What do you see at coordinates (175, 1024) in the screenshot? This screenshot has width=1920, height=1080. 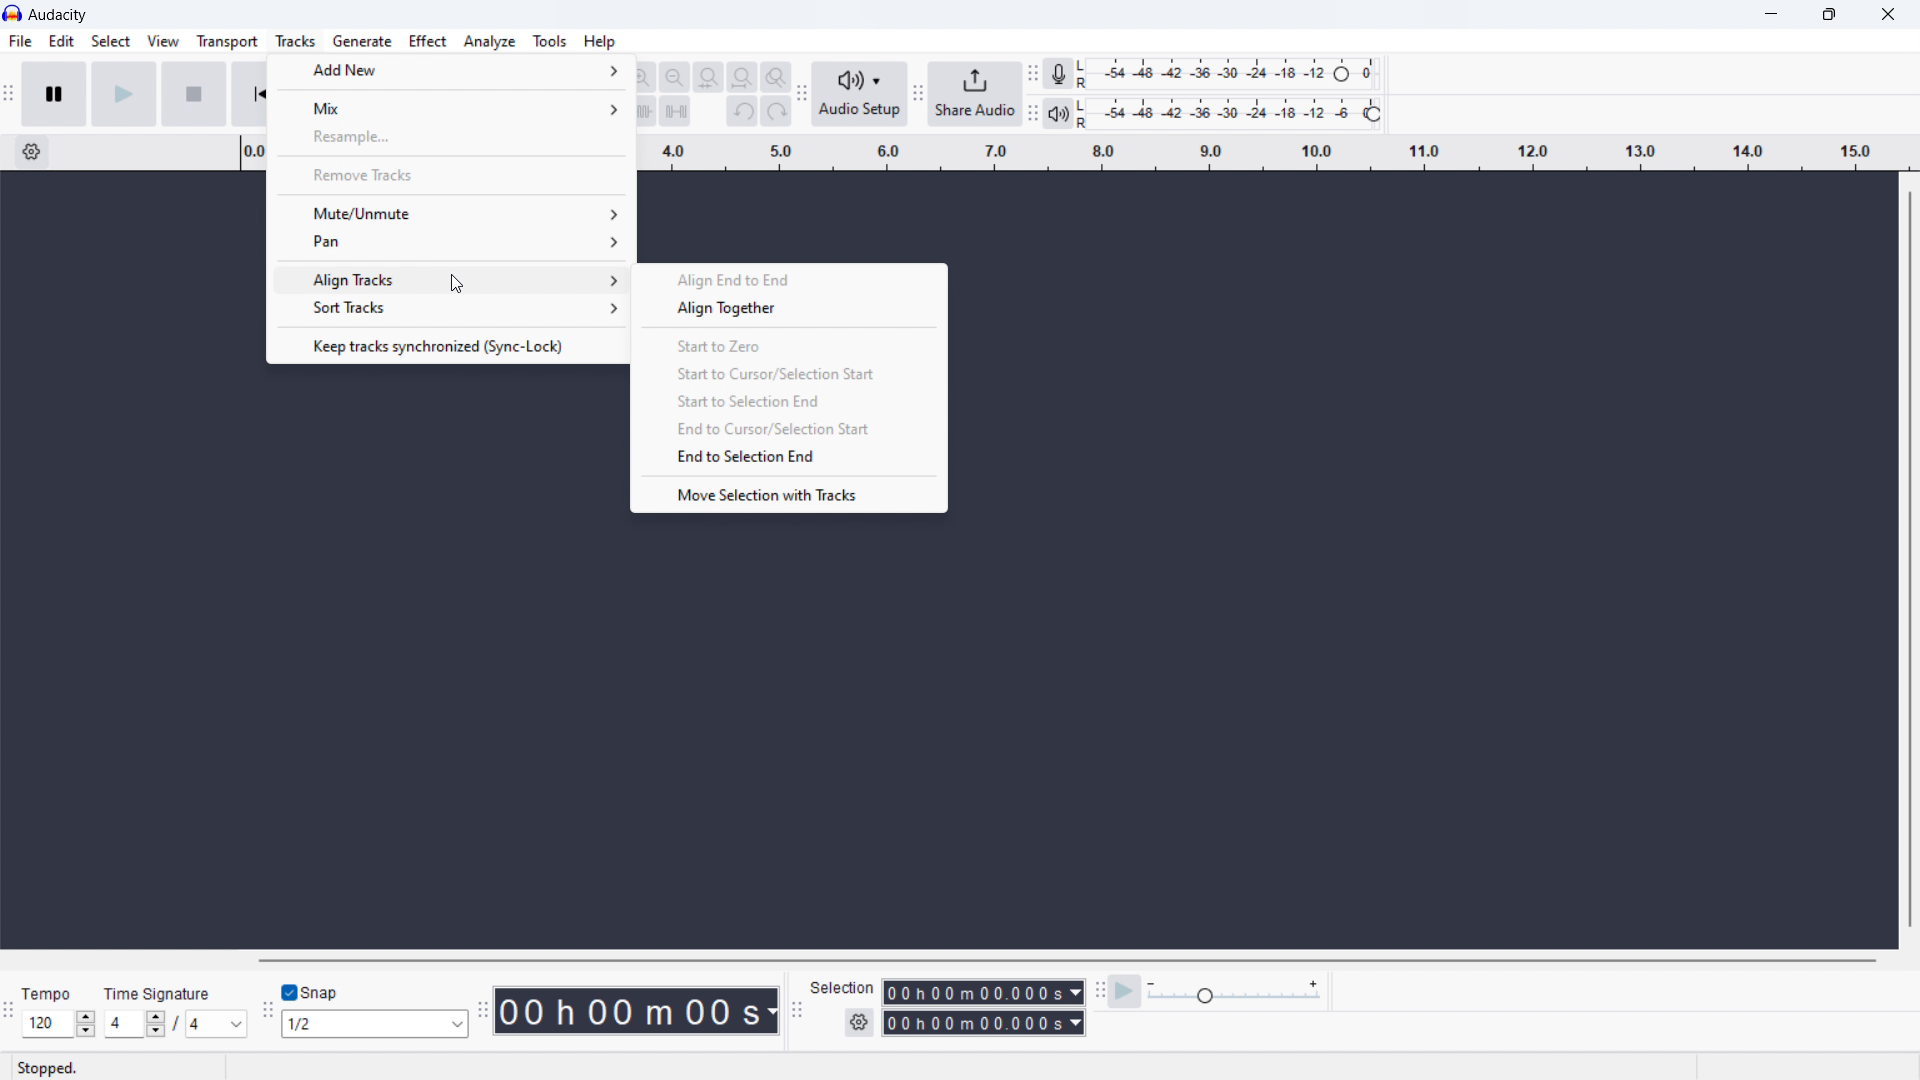 I see `time signature` at bounding box center [175, 1024].